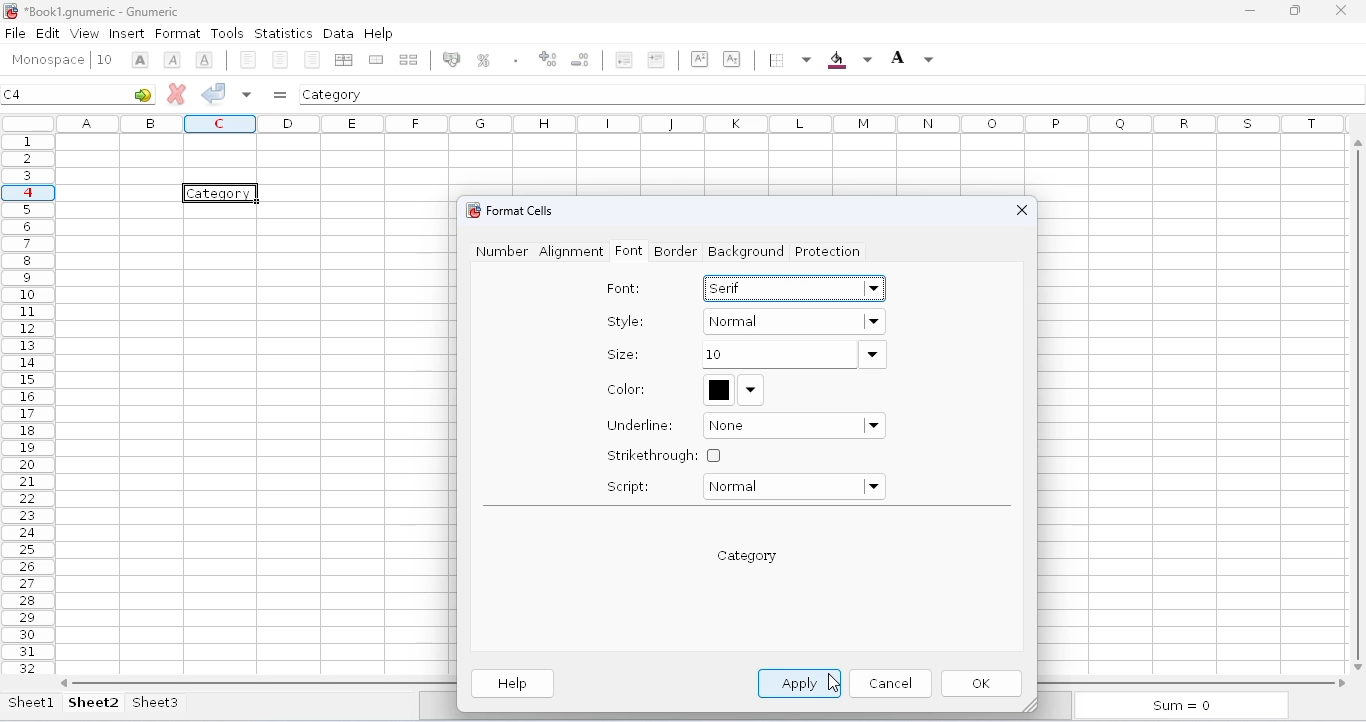 This screenshot has height=722, width=1366. Describe the element at coordinates (622, 59) in the screenshot. I see `decrease the indent` at that location.